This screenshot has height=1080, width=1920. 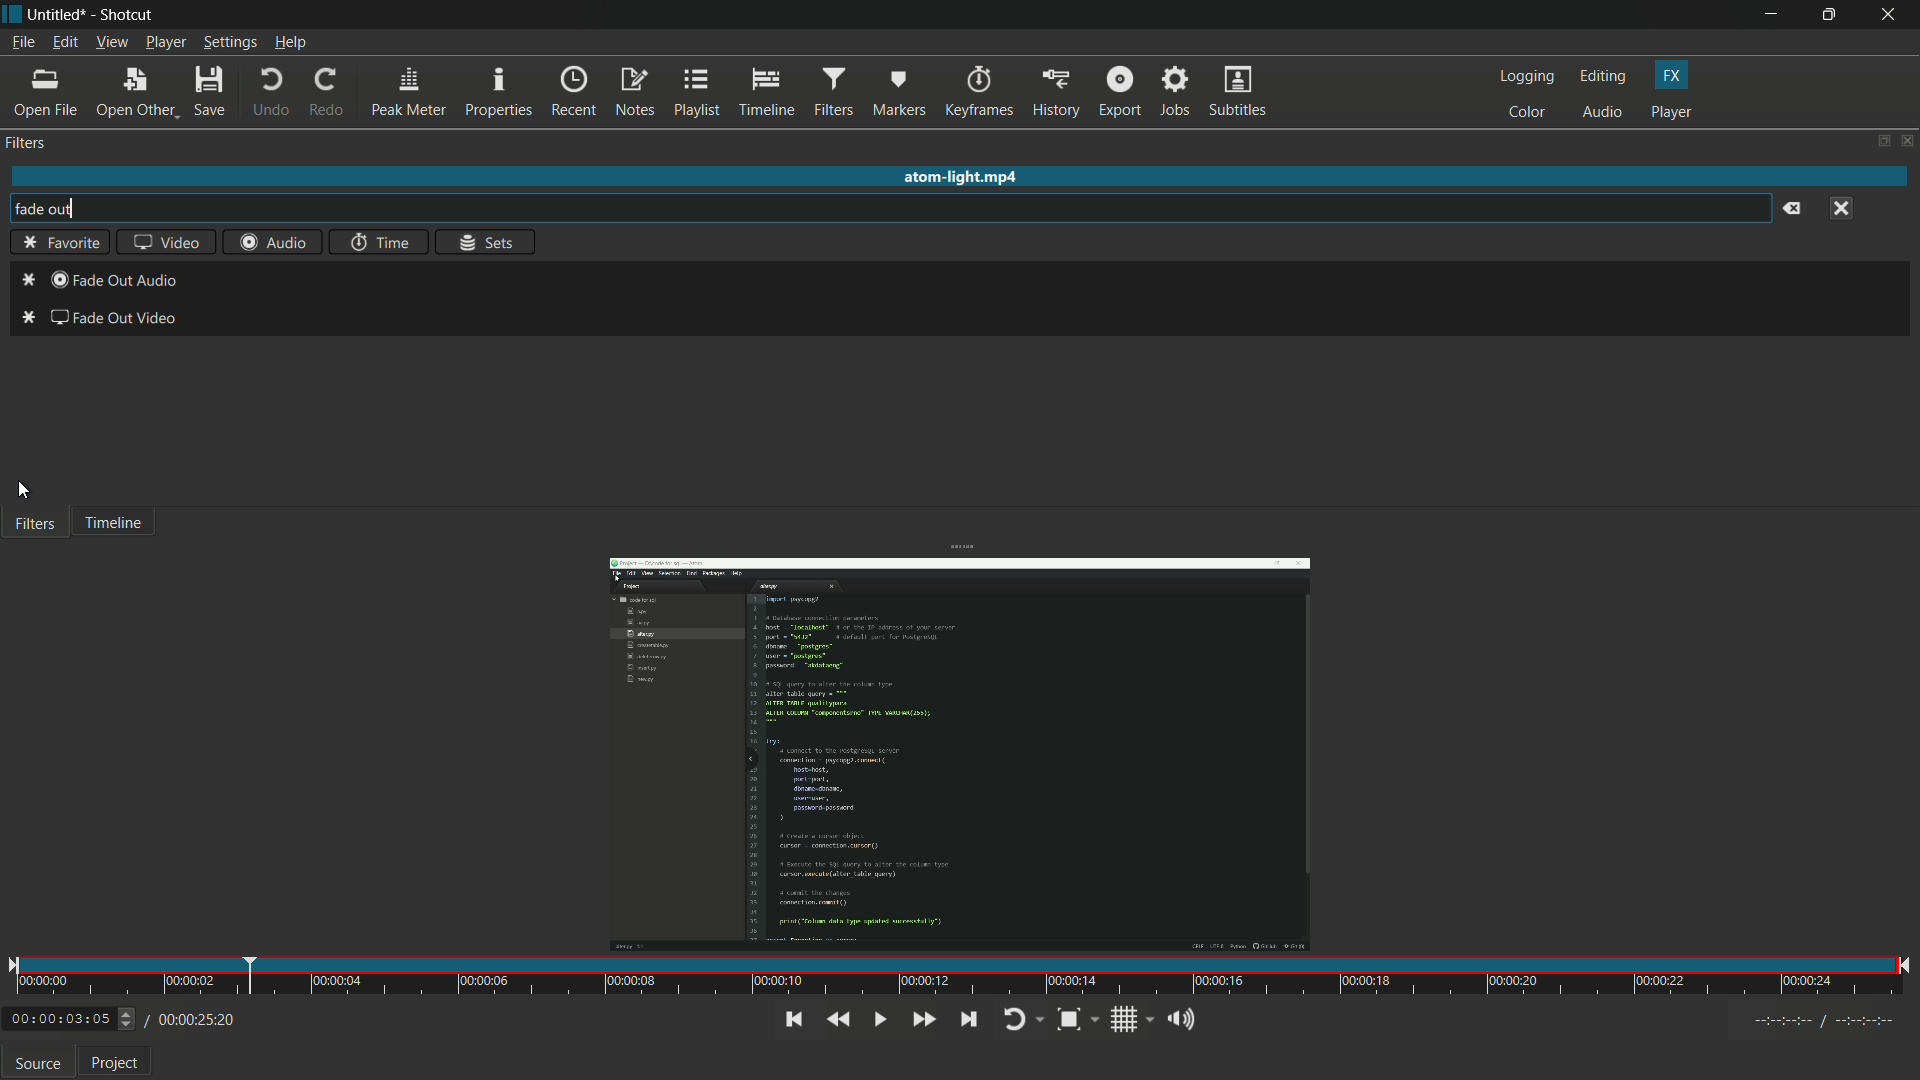 What do you see at coordinates (231, 43) in the screenshot?
I see `settings menu` at bounding box center [231, 43].